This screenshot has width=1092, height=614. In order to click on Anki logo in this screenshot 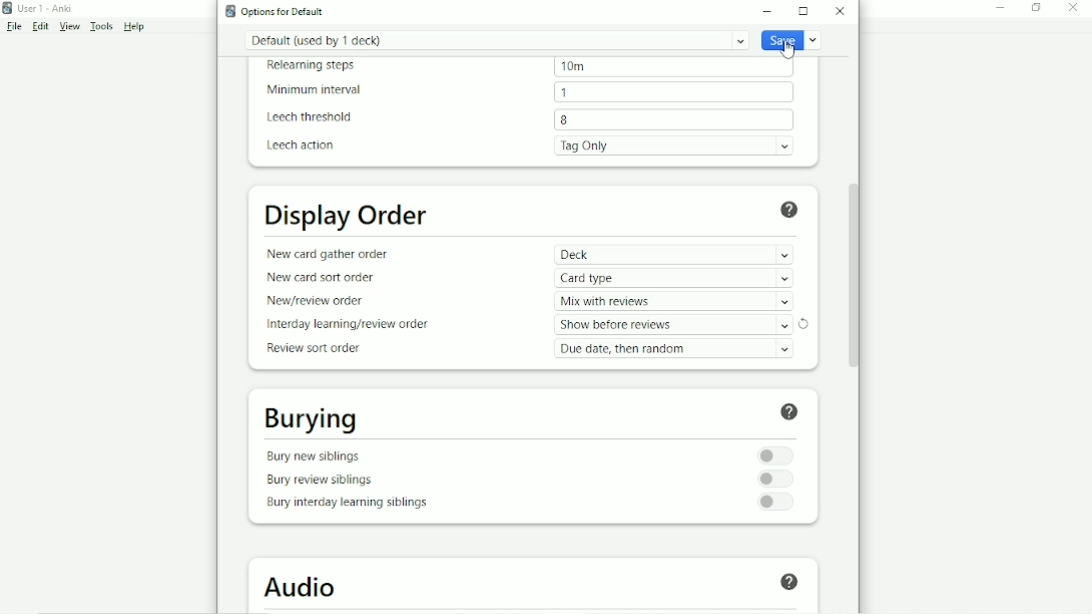, I will do `click(8, 8)`.